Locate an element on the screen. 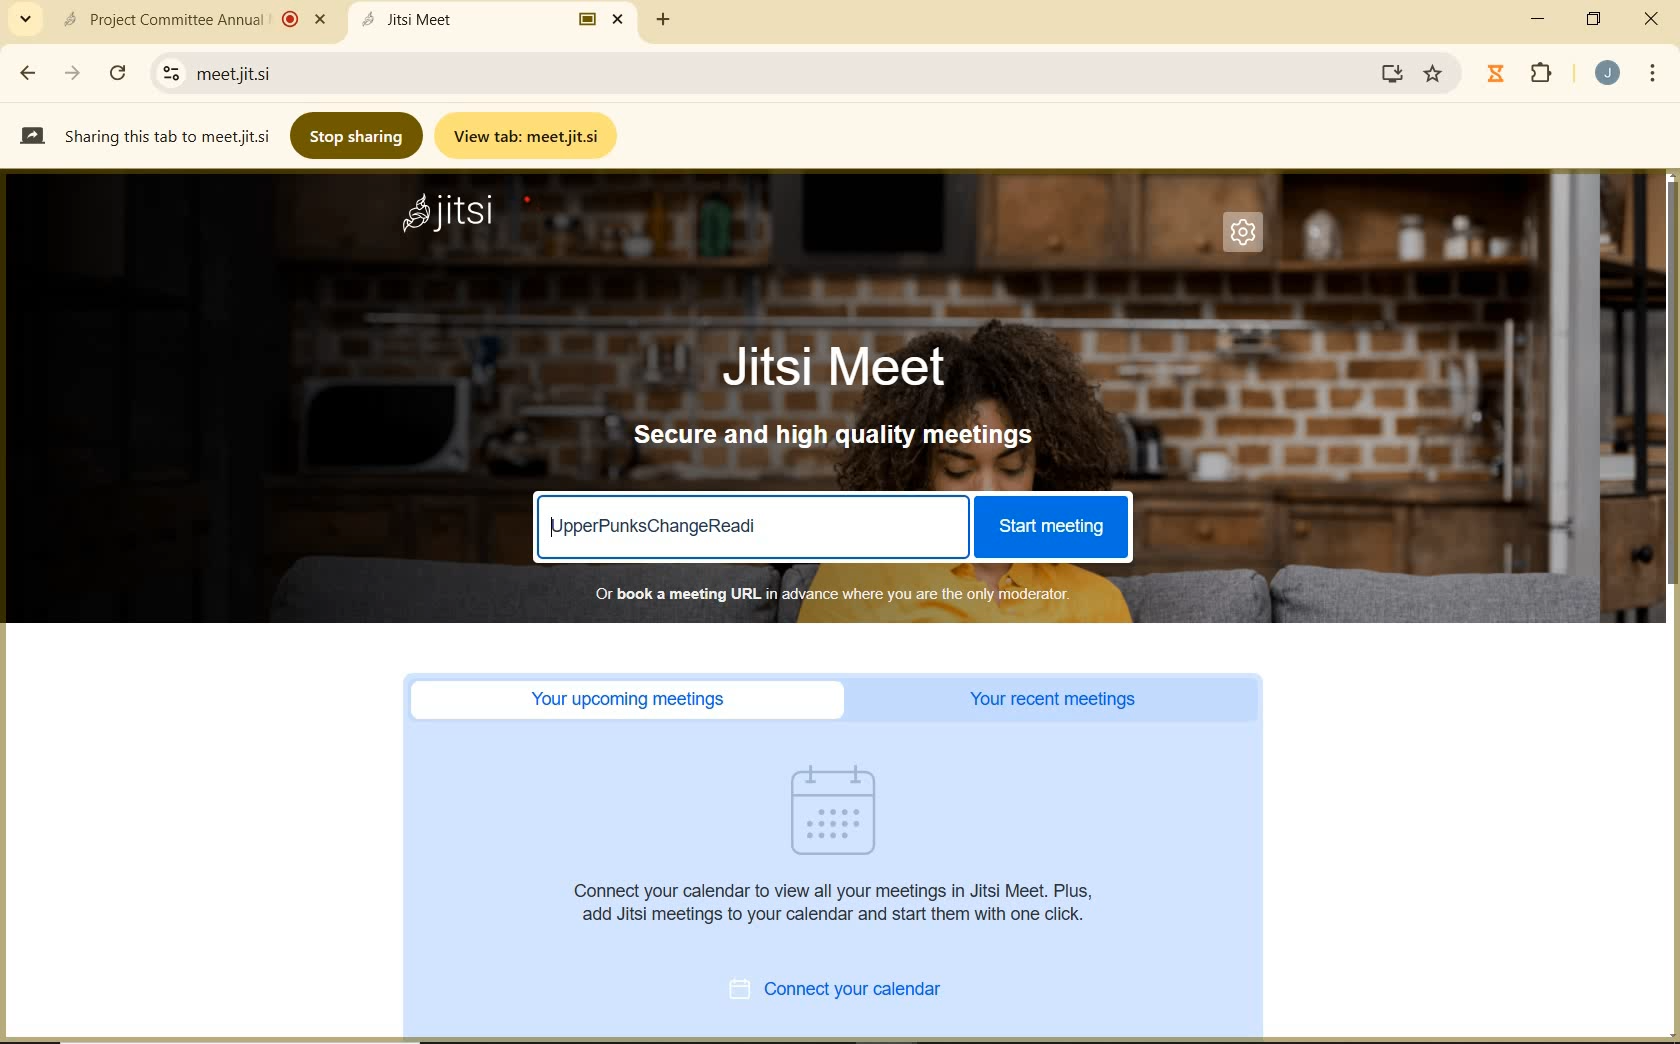 The image size is (1680, 1044).  Annotation Tool is located at coordinates (536, 204).